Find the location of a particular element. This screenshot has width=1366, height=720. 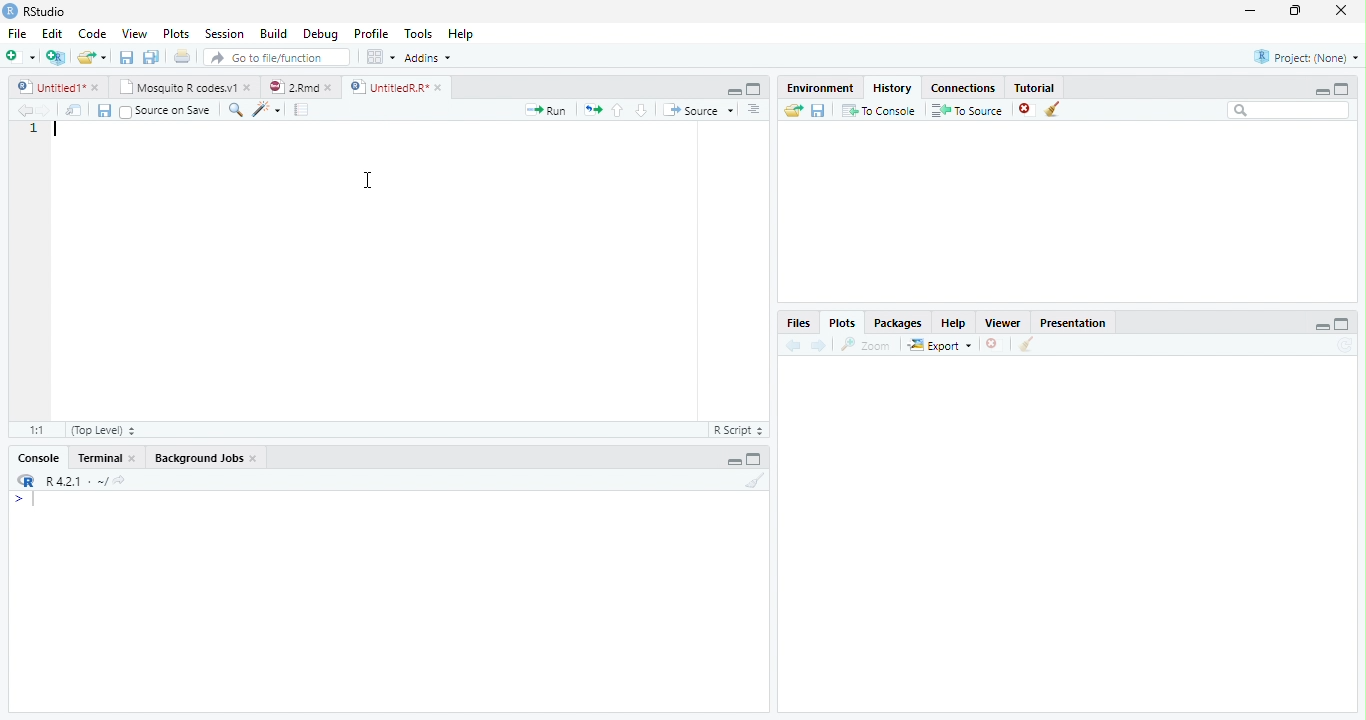

cursor is located at coordinates (370, 181).